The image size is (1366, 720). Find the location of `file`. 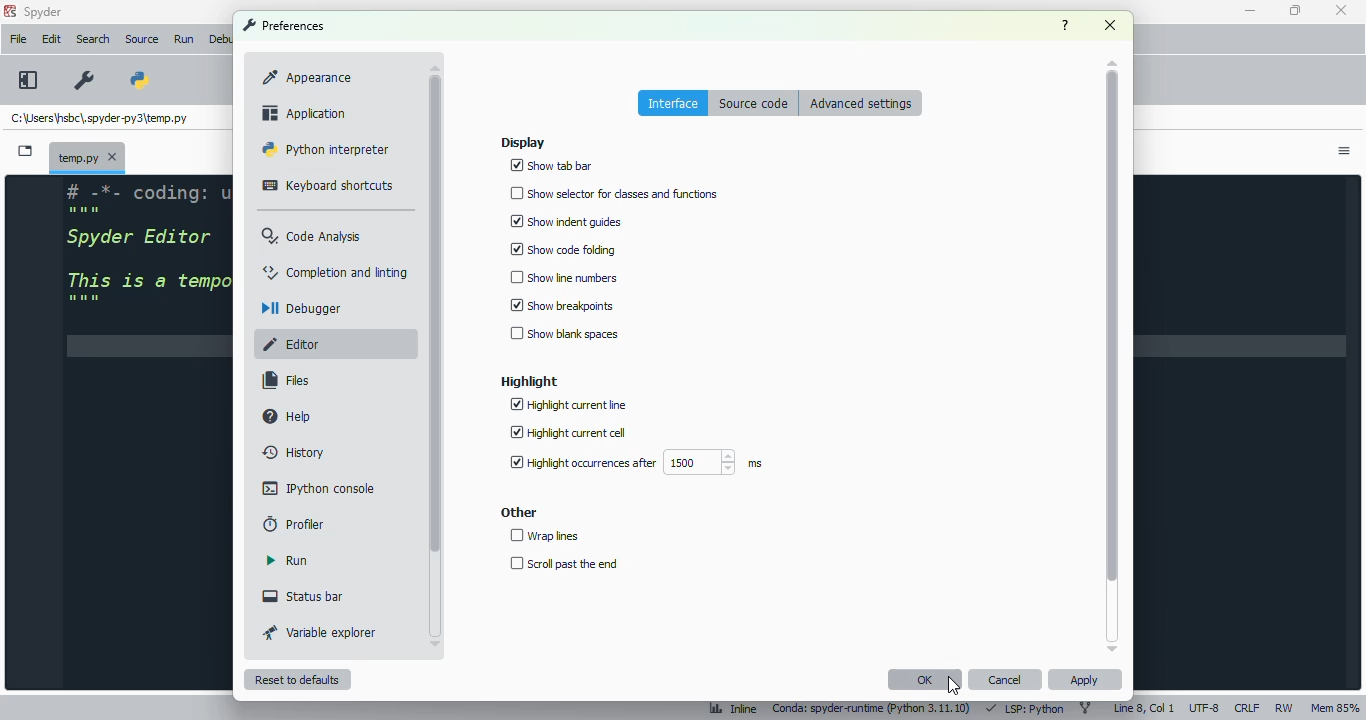

file is located at coordinates (19, 39).